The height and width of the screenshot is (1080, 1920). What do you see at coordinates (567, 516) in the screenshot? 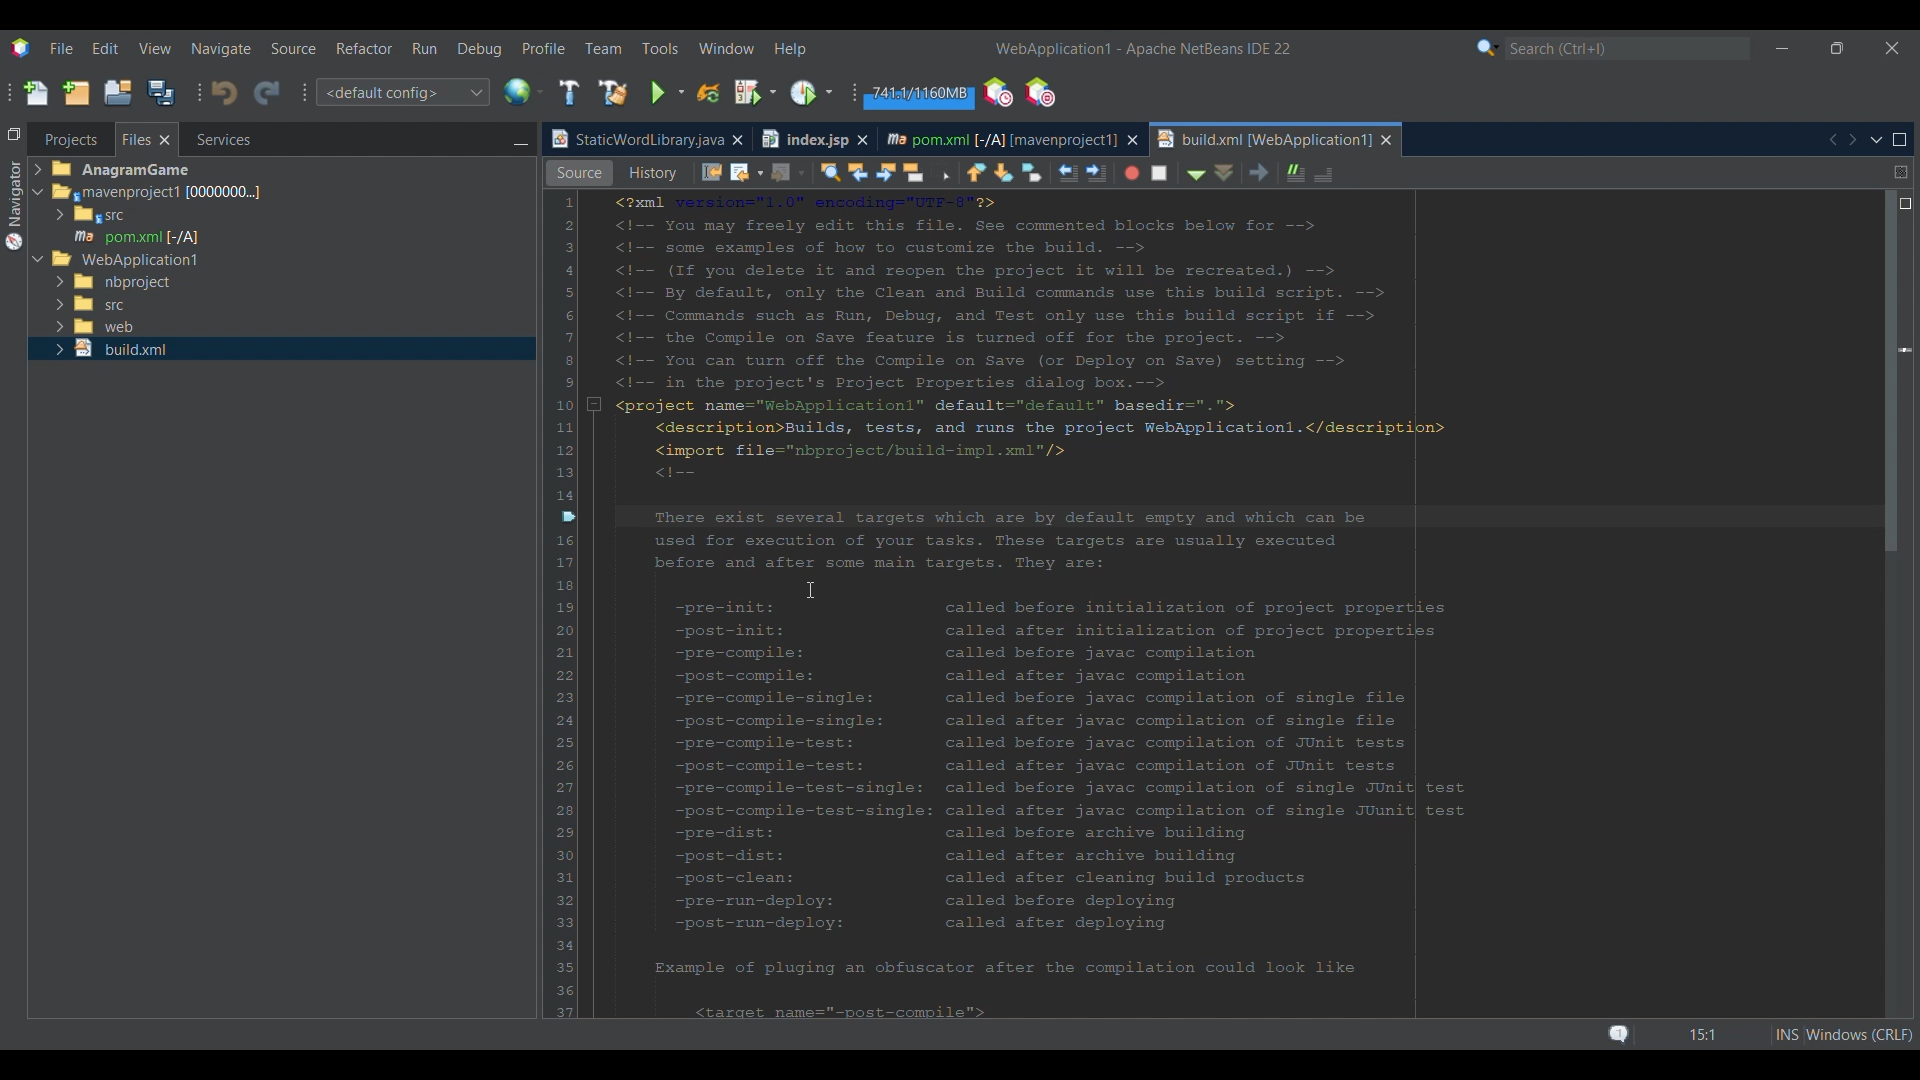
I see `Indicates bookmark added` at bounding box center [567, 516].